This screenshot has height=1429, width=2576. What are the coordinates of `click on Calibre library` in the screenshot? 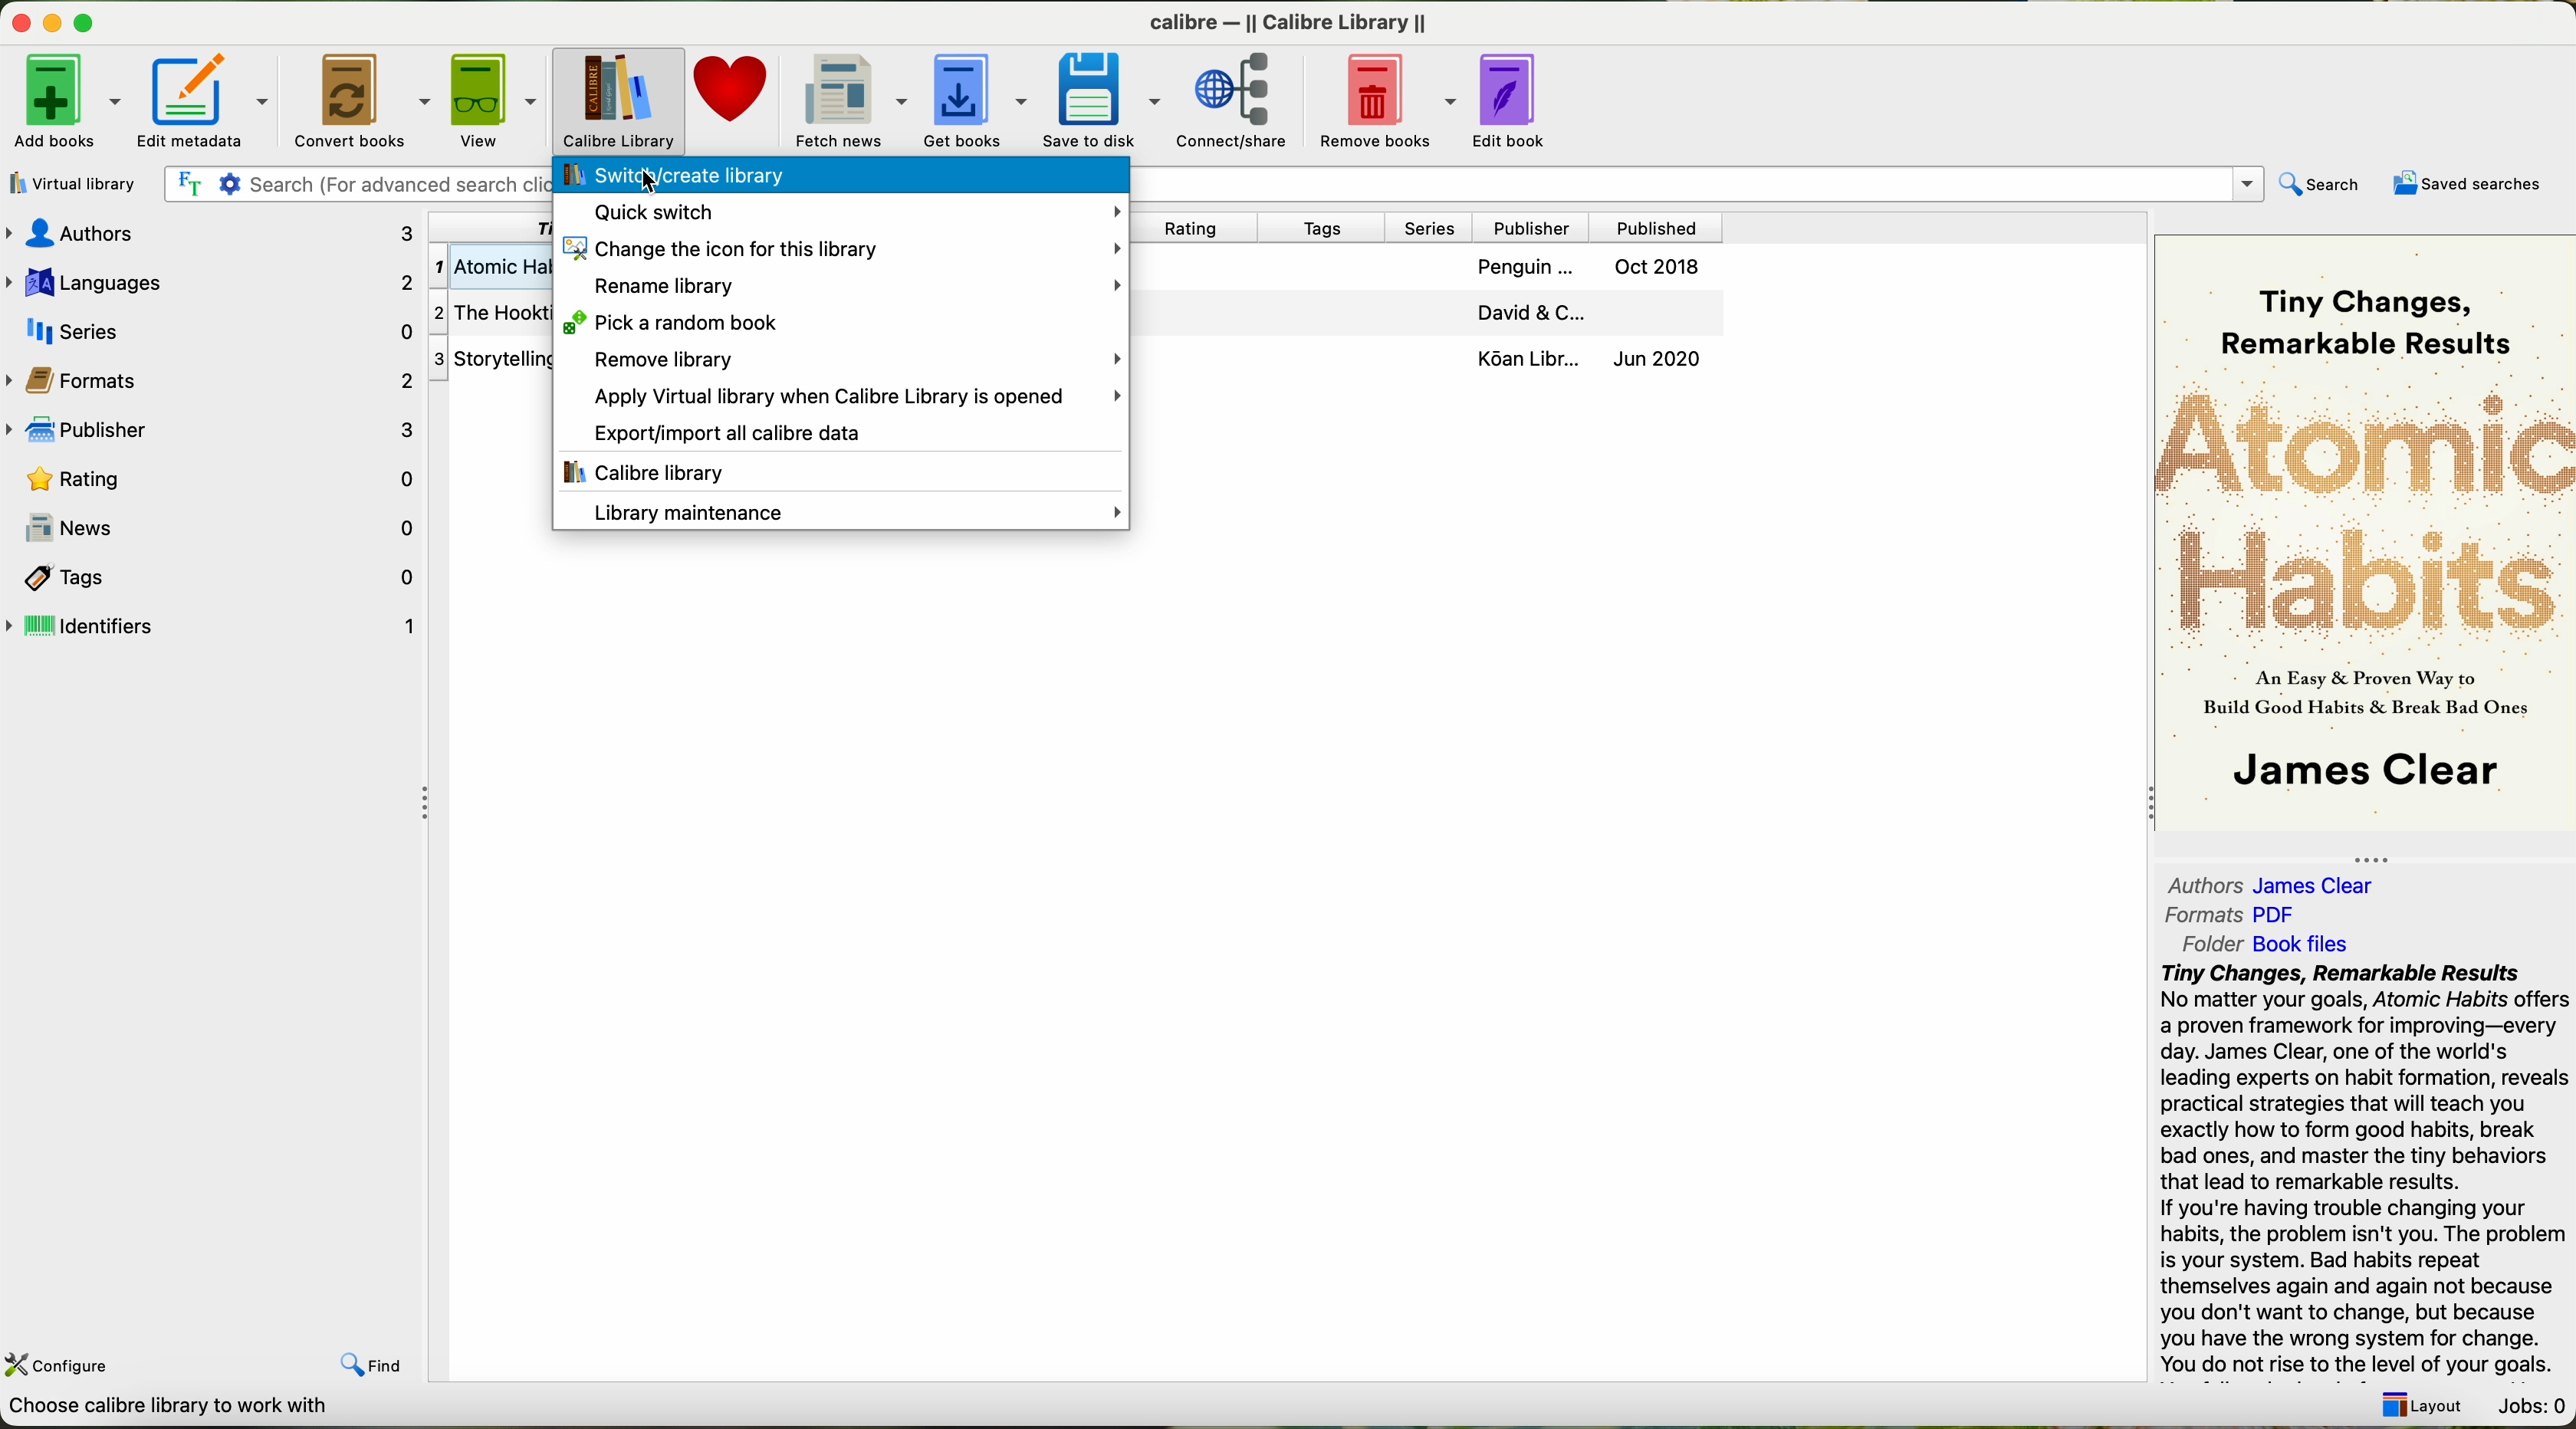 It's located at (621, 100).